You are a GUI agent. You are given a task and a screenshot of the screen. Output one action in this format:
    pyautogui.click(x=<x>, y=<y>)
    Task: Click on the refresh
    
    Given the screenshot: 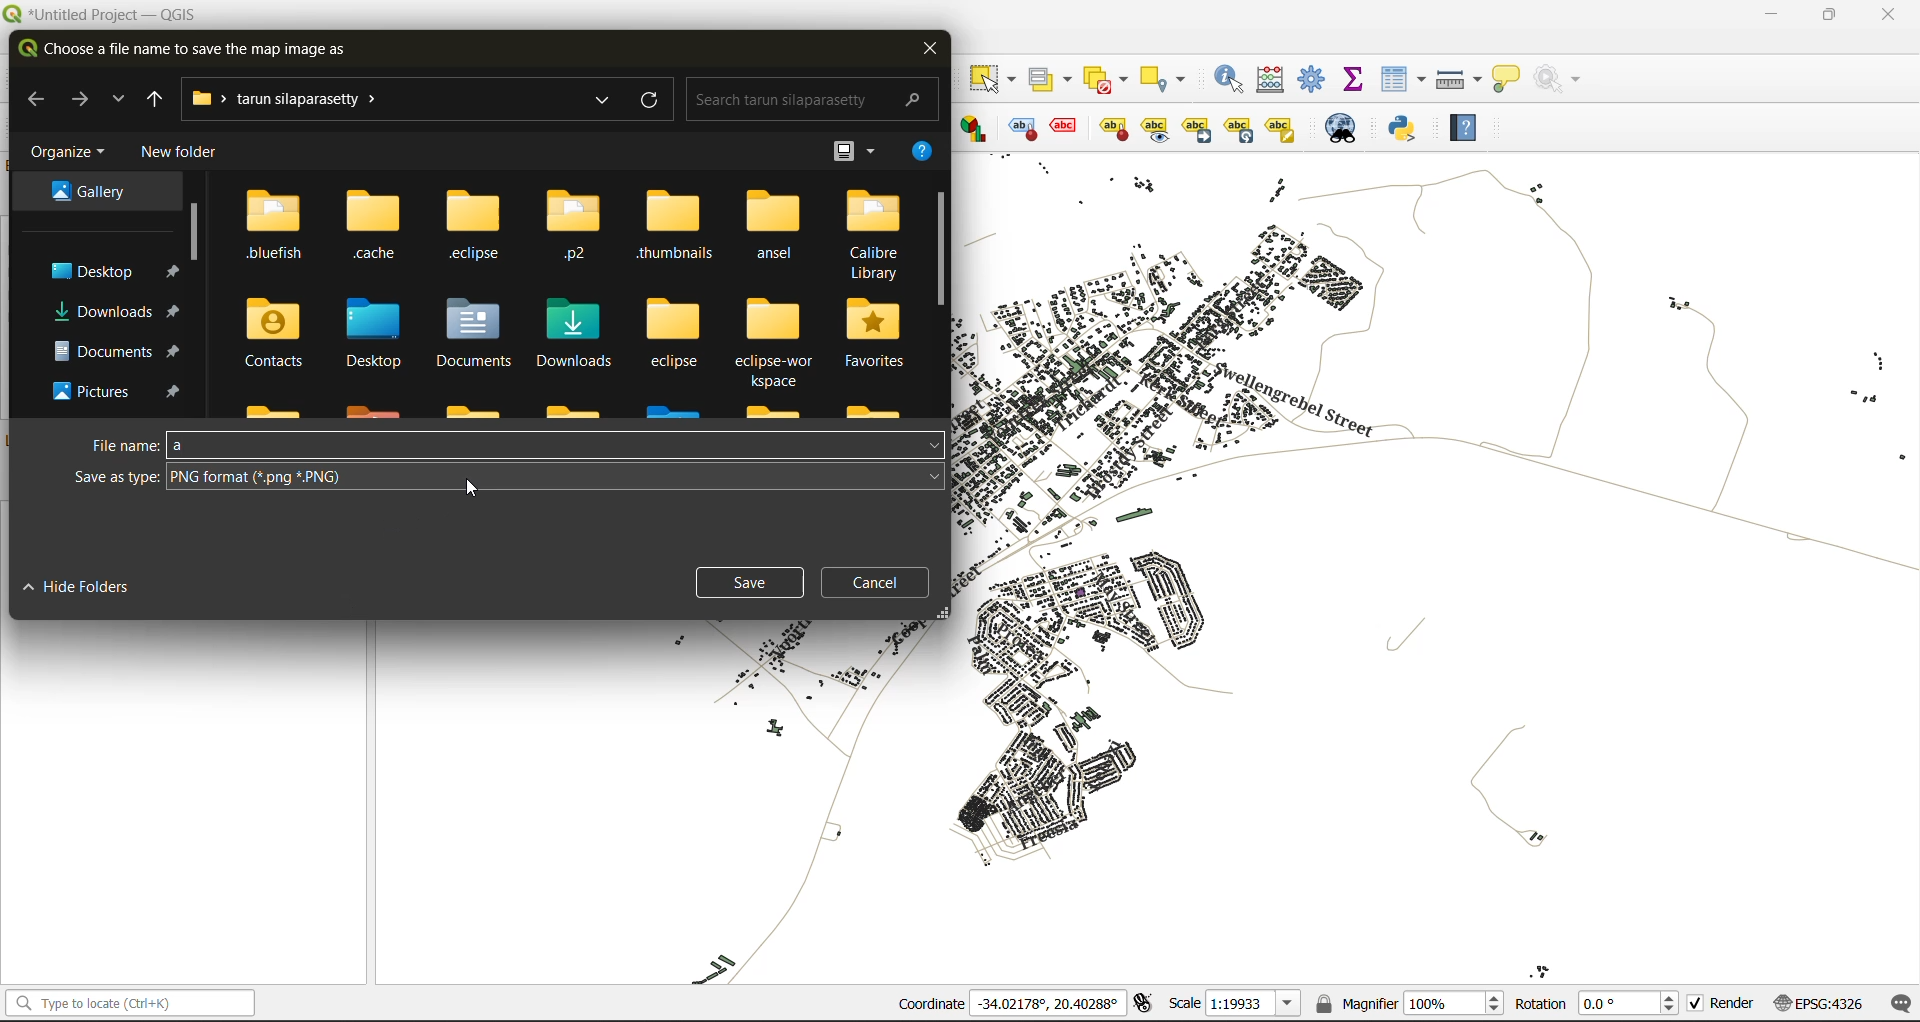 What is the action you would take?
    pyautogui.click(x=652, y=103)
    